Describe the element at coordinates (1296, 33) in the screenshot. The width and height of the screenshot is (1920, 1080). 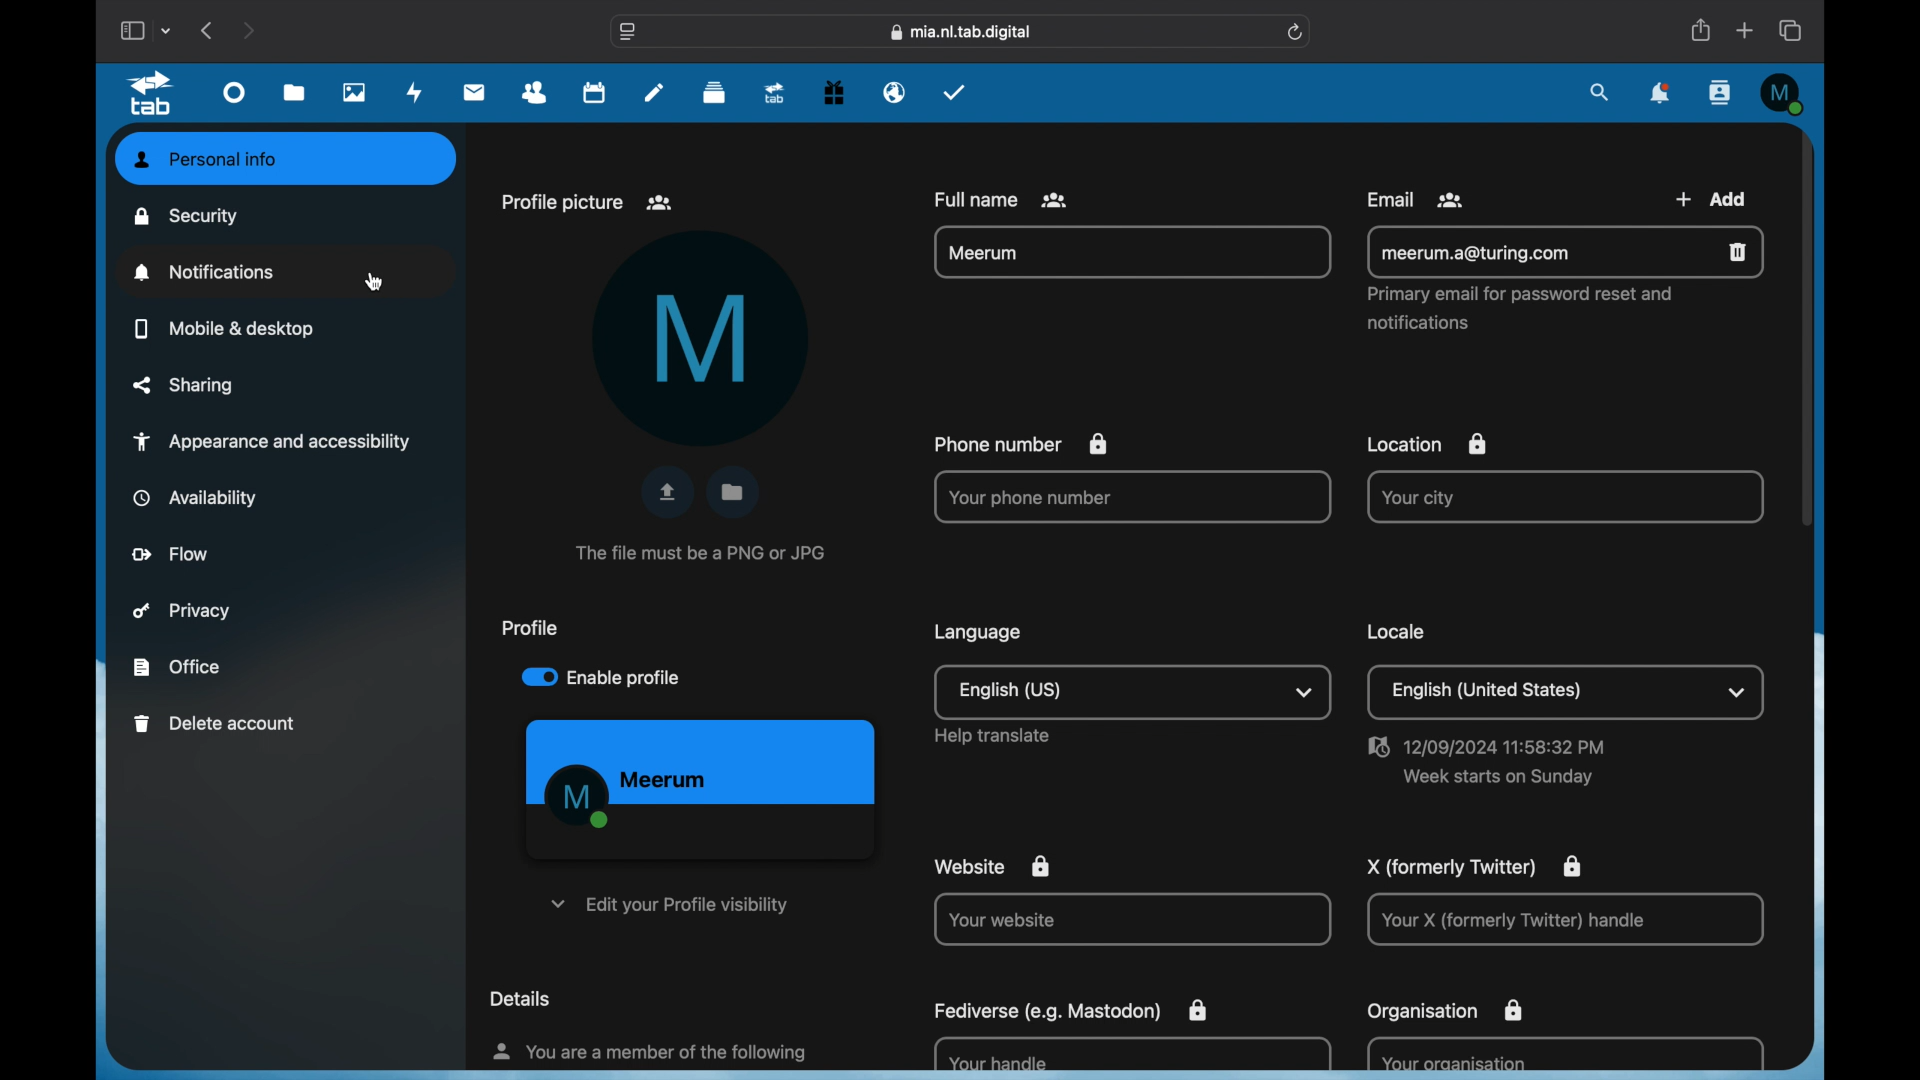
I see `refresh` at that location.